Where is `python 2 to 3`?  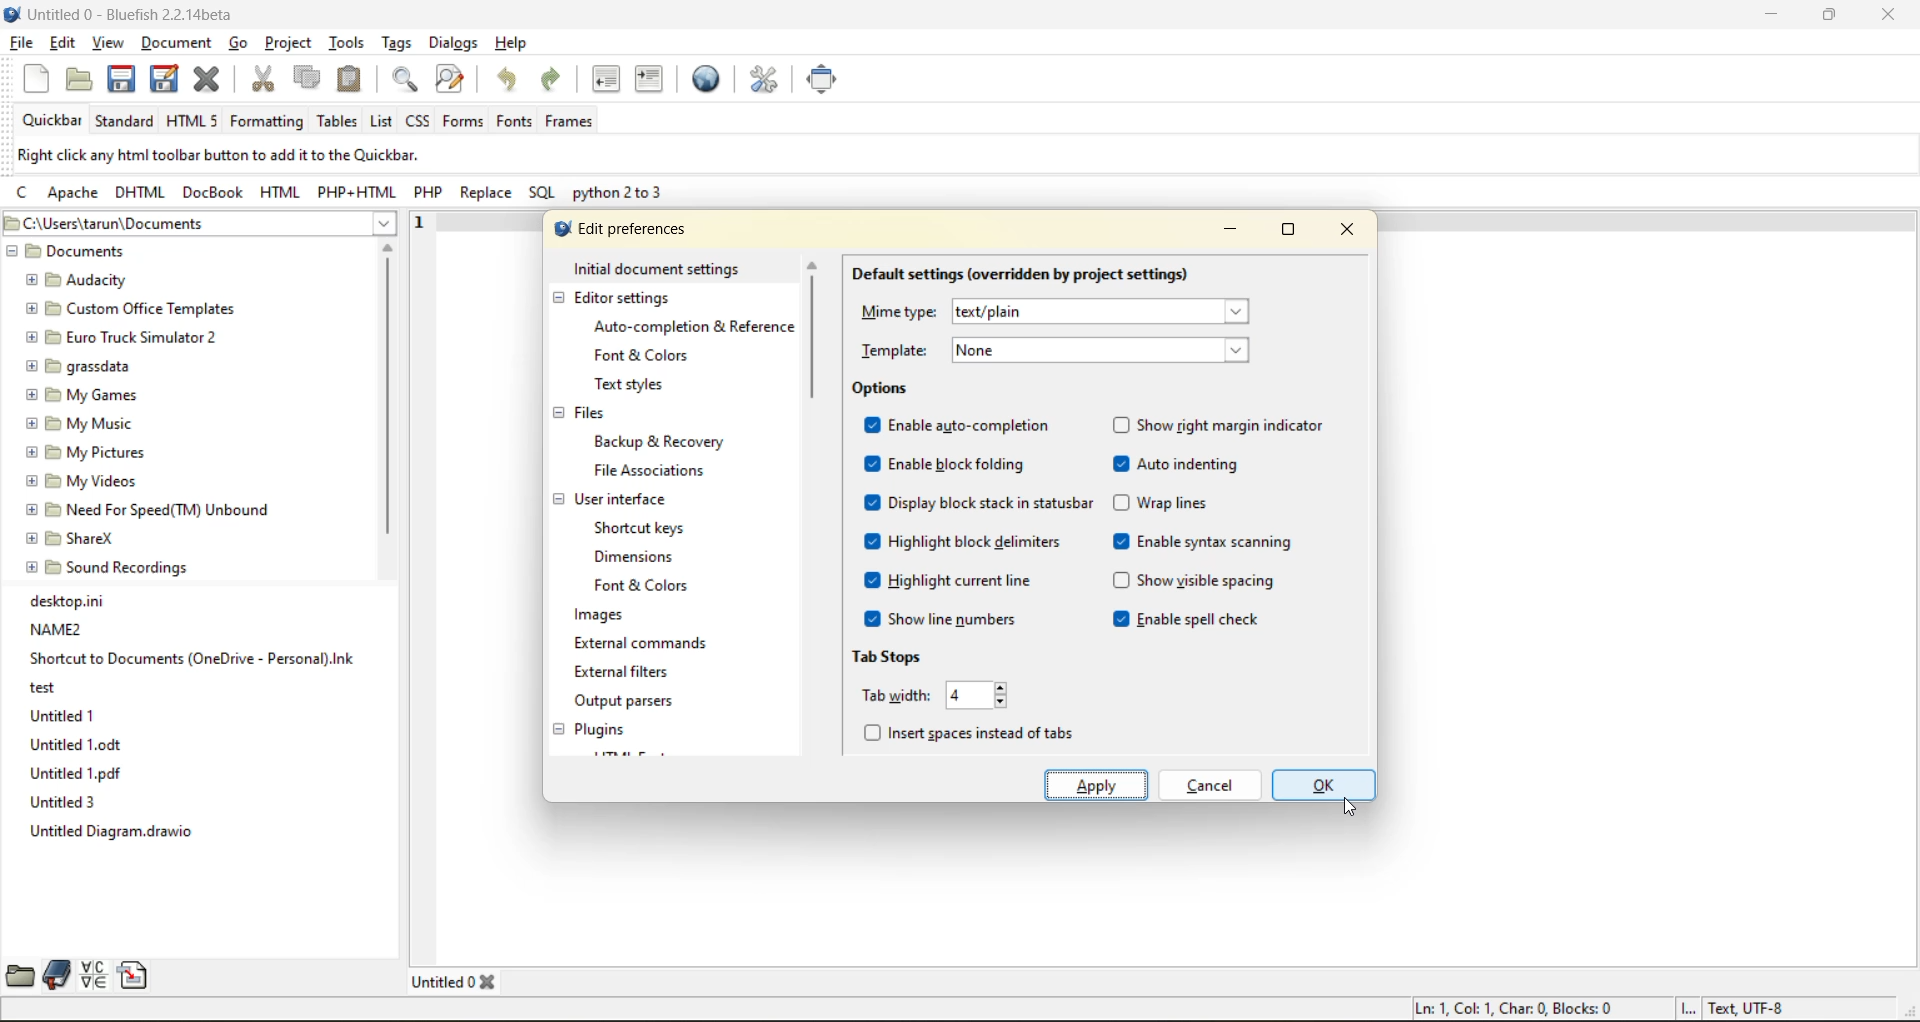 python 2 to 3 is located at coordinates (621, 196).